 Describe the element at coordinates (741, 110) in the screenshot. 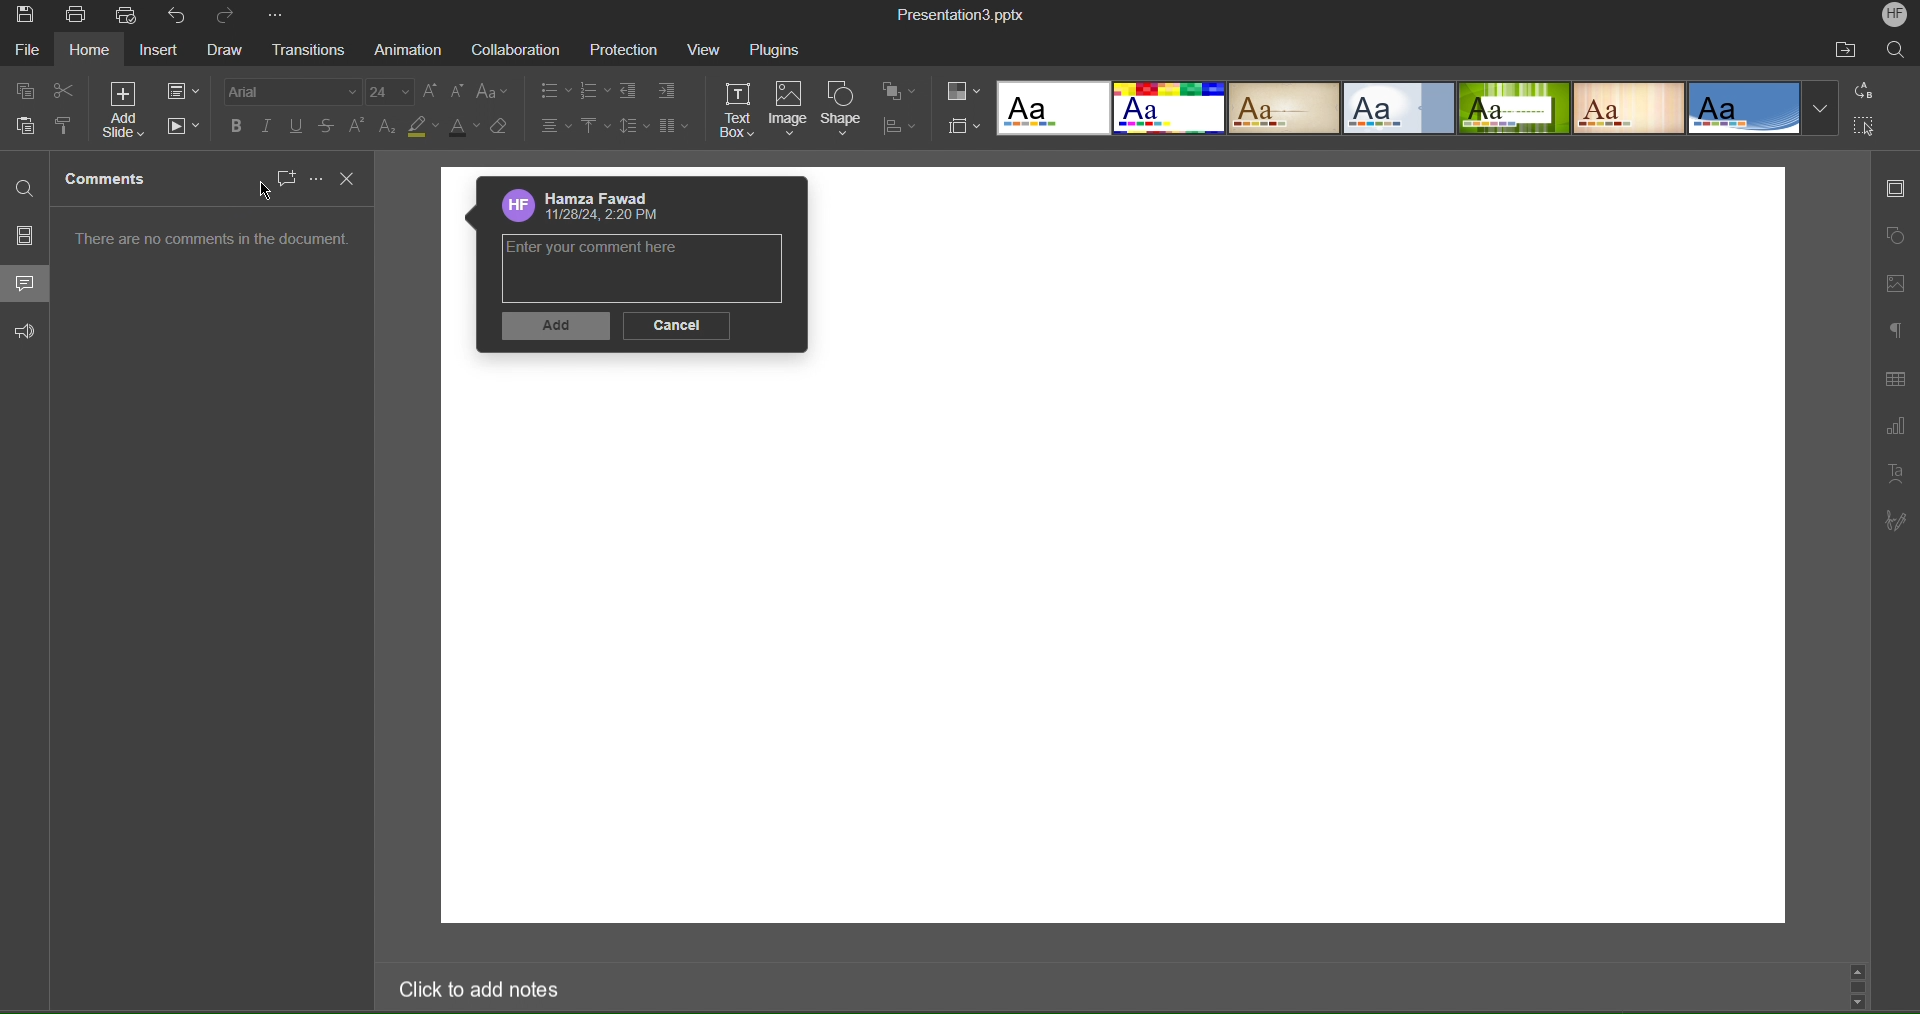

I see `Text Box` at that location.